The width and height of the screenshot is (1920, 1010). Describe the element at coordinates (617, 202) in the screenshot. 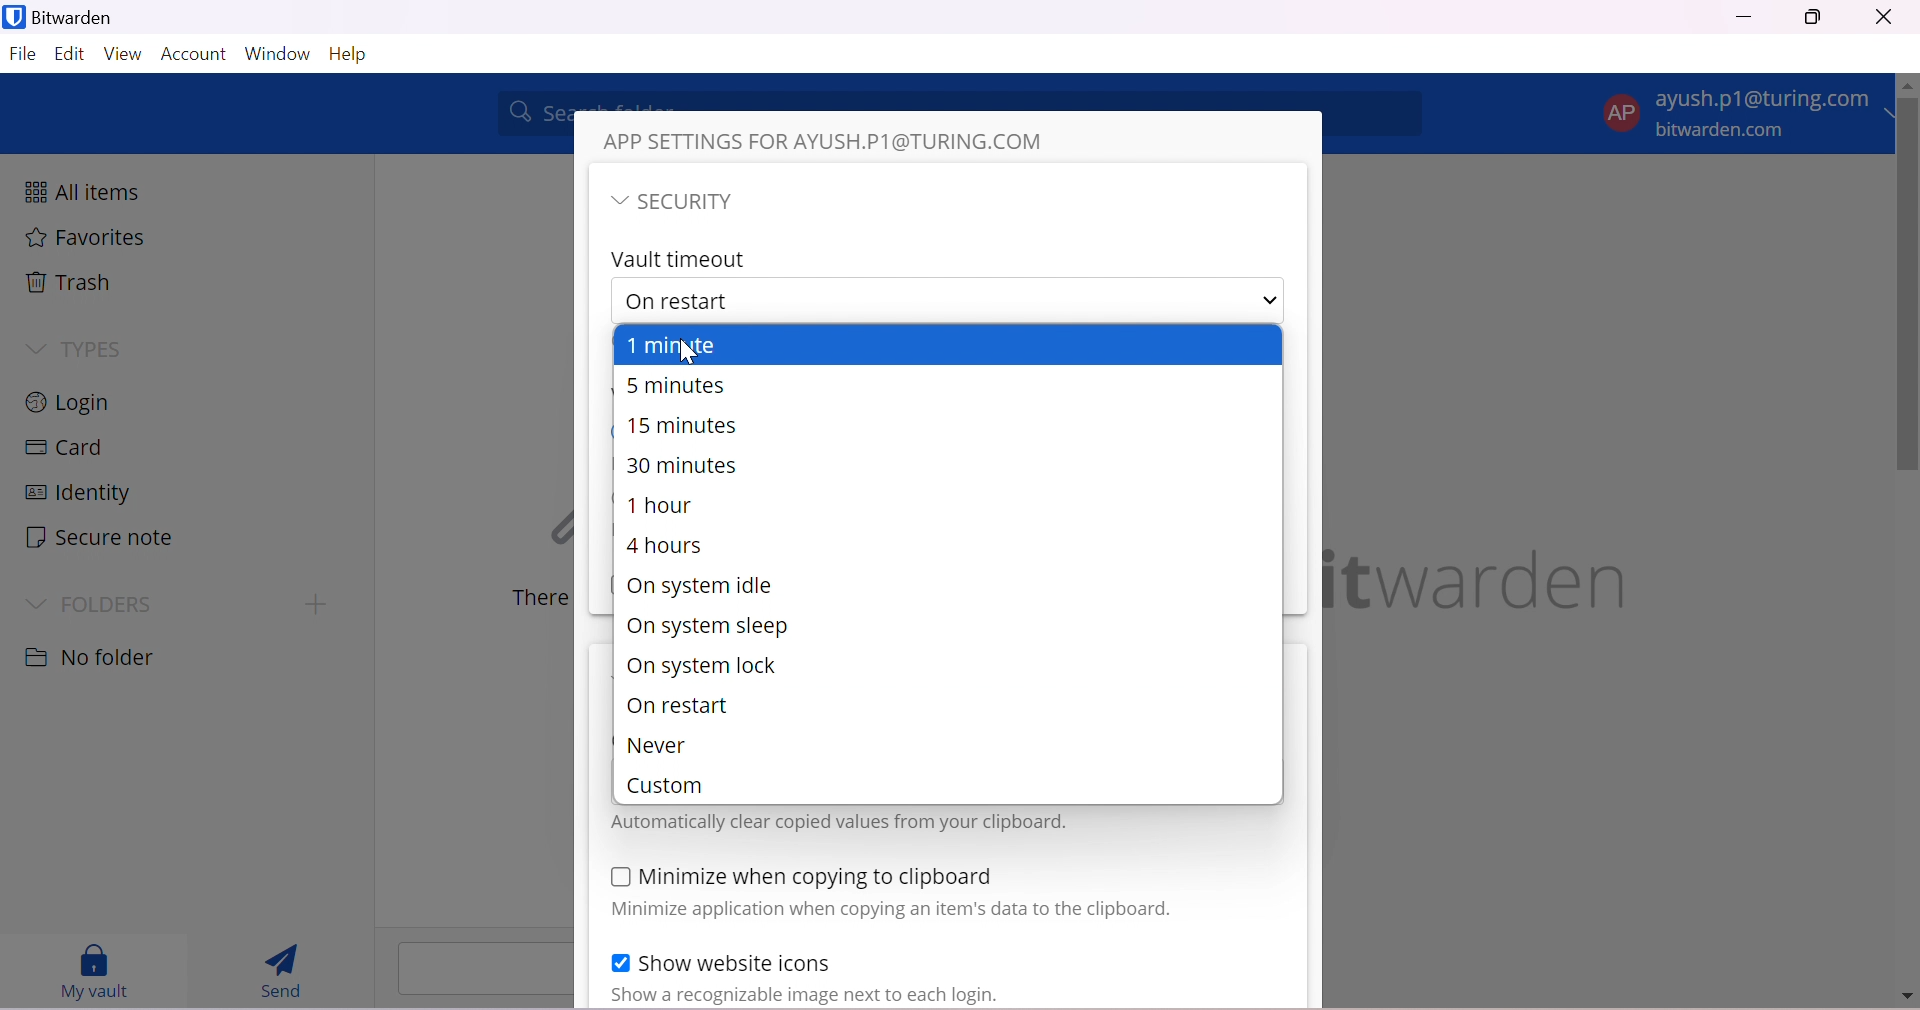

I see `Drop Down` at that location.